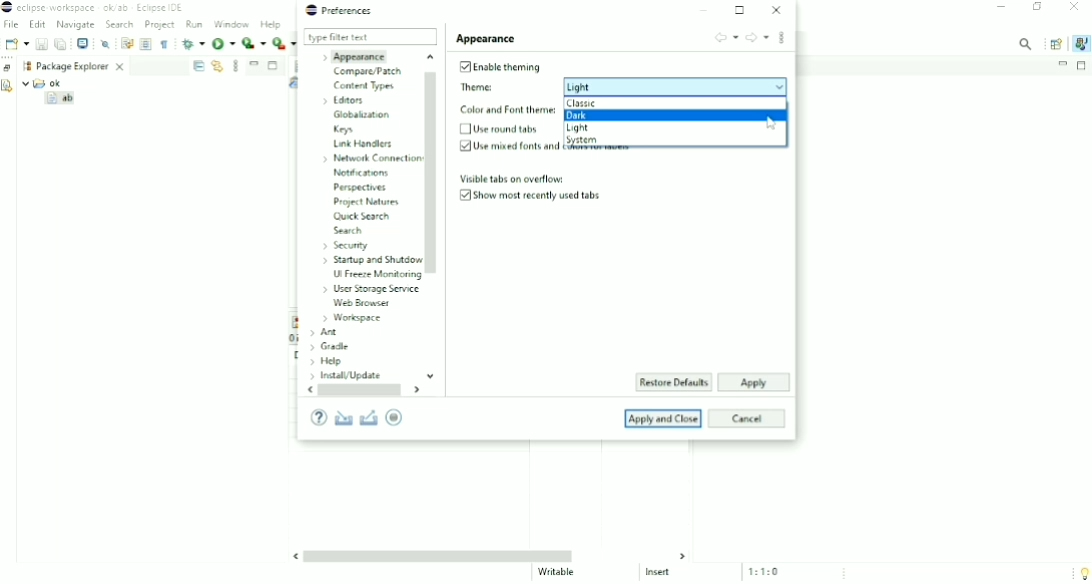 This screenshot has height=584, width=1092. I want to click on Gradle, so click(330, 347).